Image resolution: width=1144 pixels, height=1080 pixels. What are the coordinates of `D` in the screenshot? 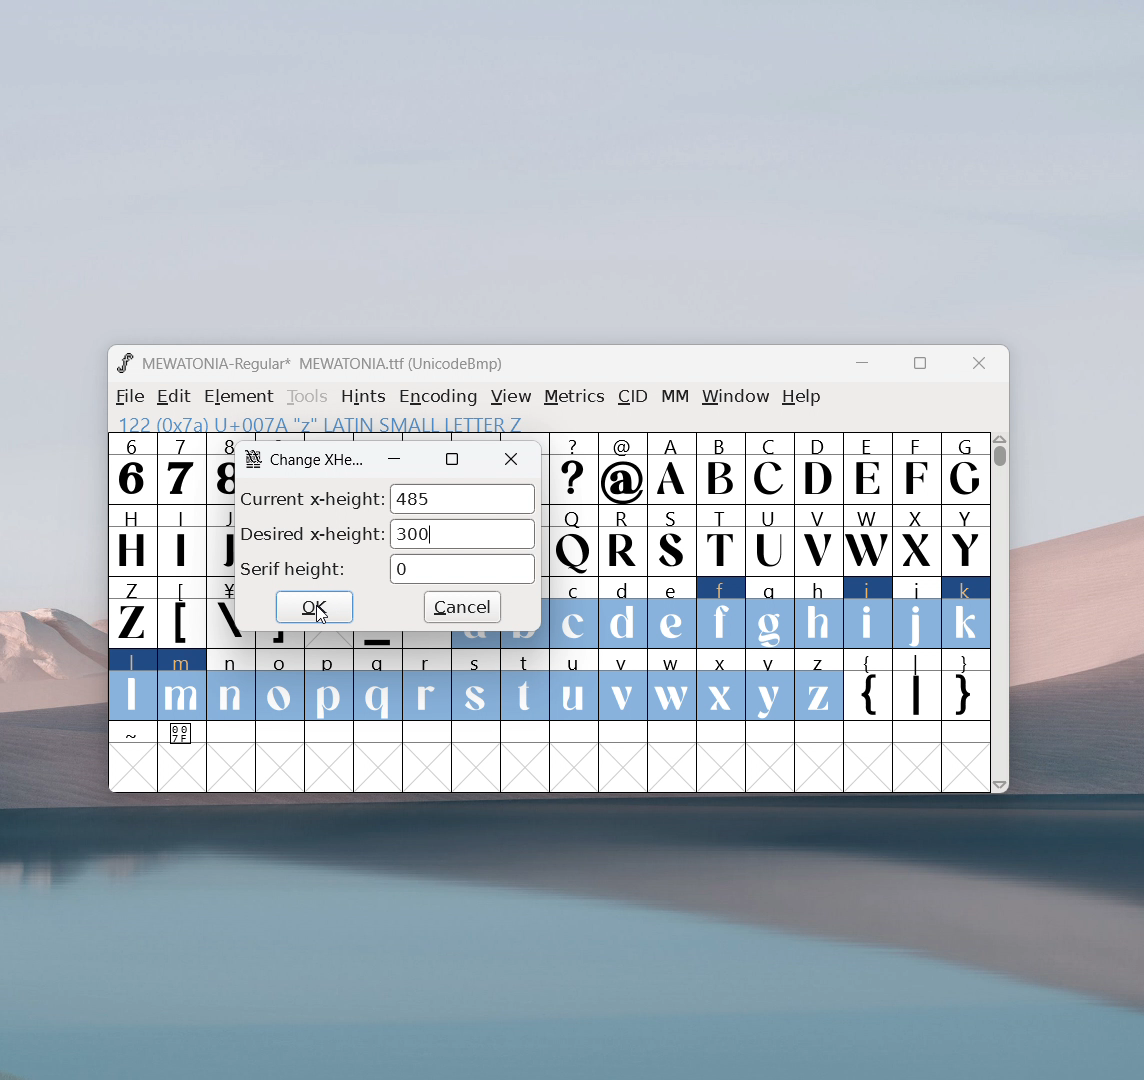 It's located at (817, 467).